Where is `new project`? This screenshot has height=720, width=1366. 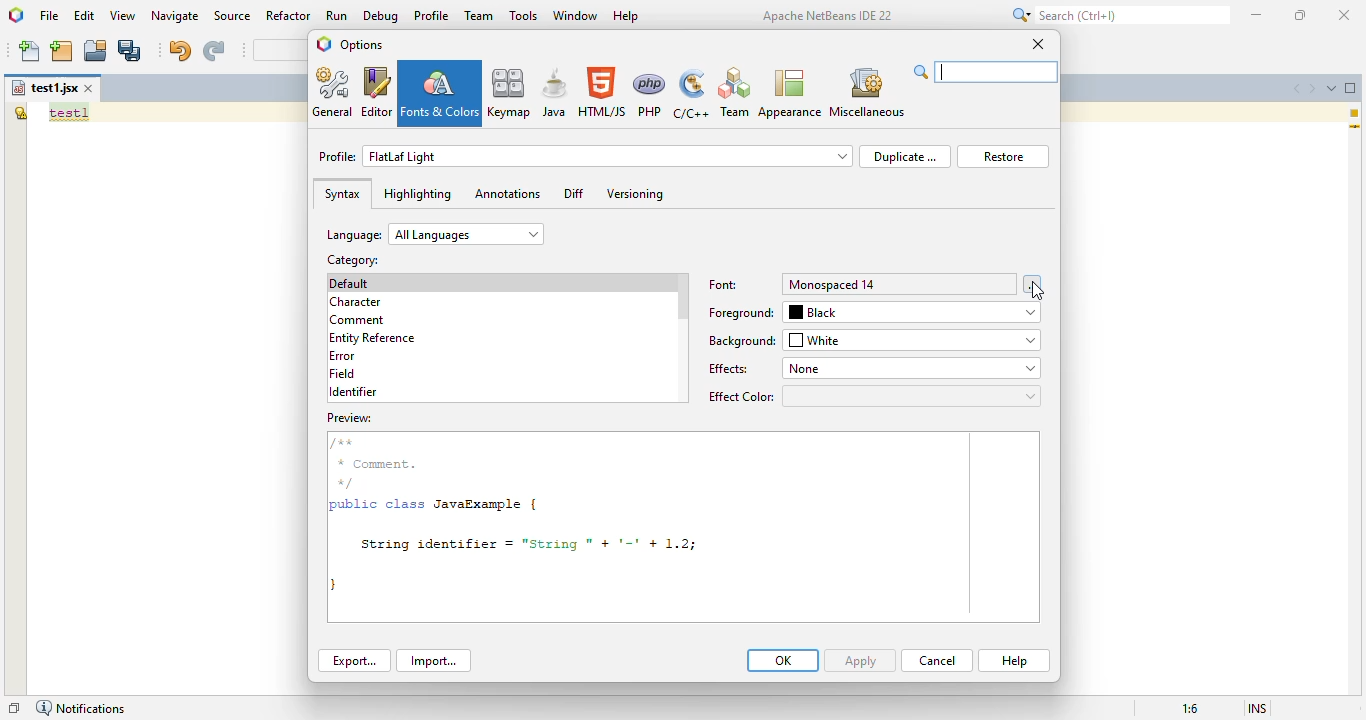 new project is located at coordinates (62, 51).